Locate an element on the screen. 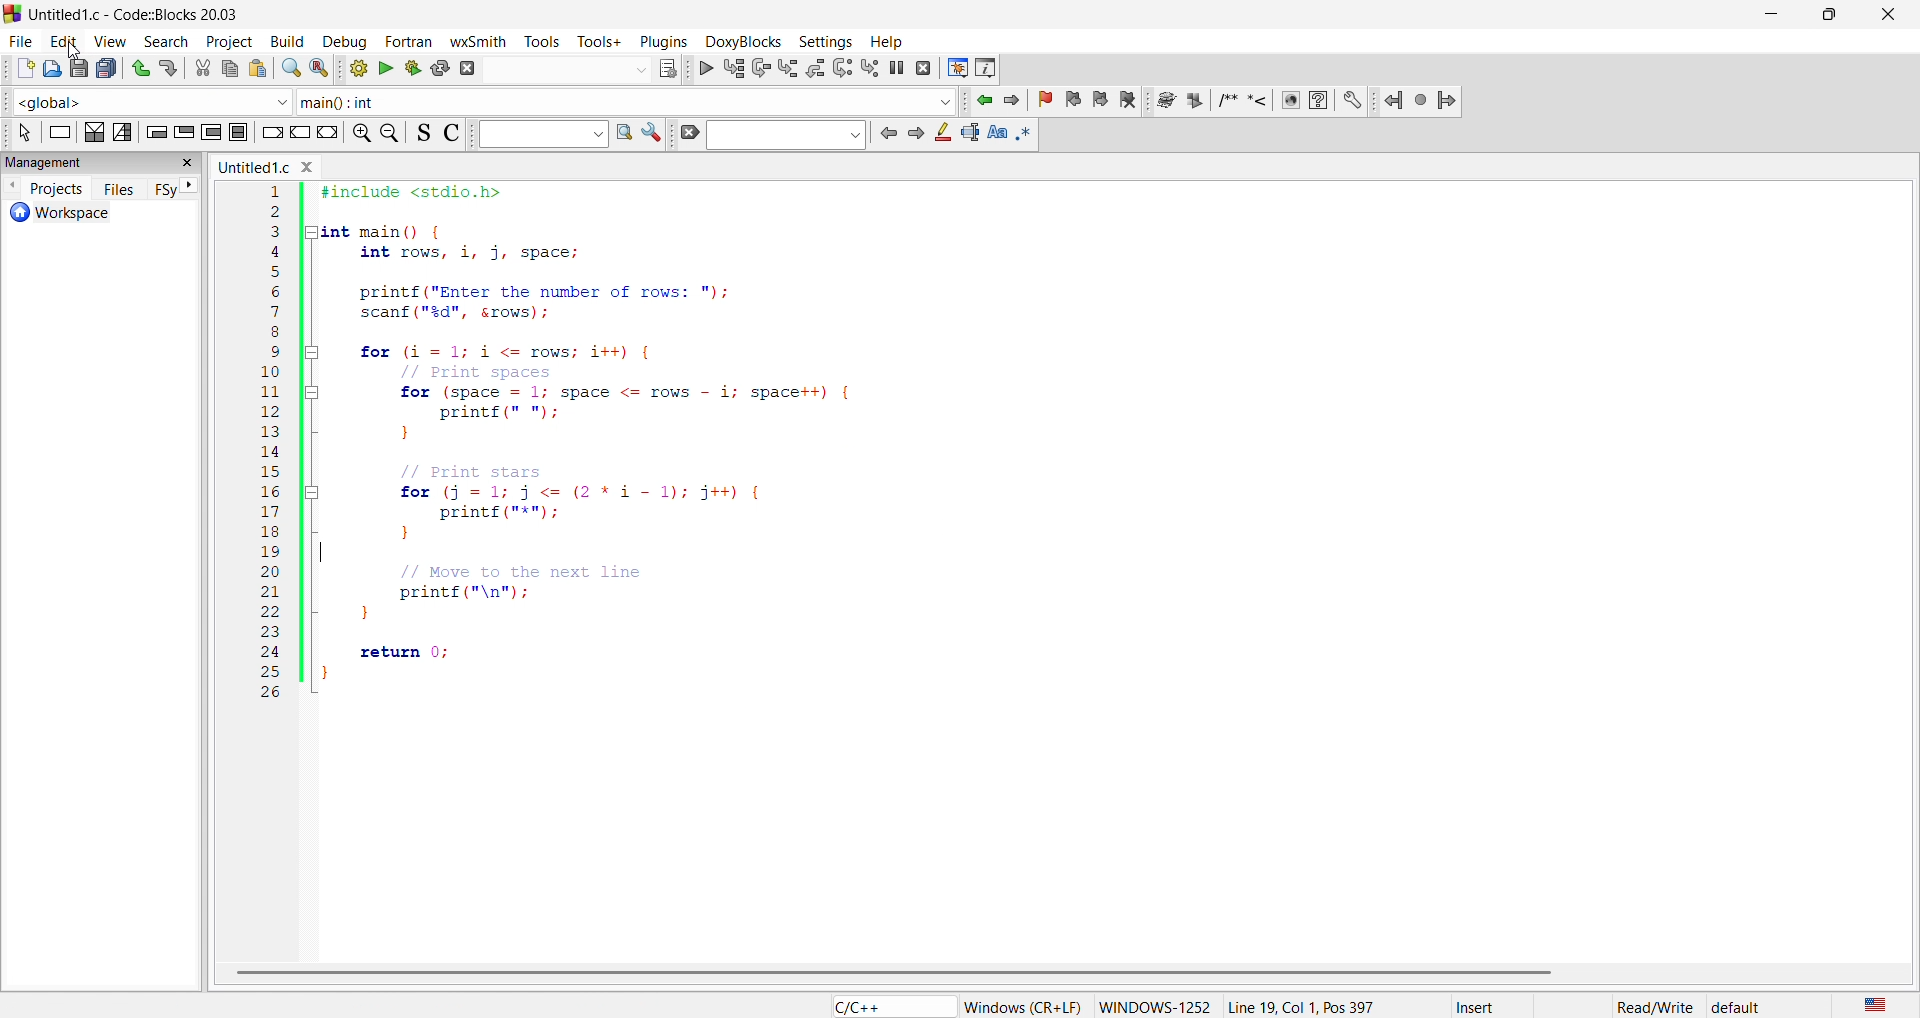 The image size is (1920, 1018). default is located at coordinates (1737, 1007).